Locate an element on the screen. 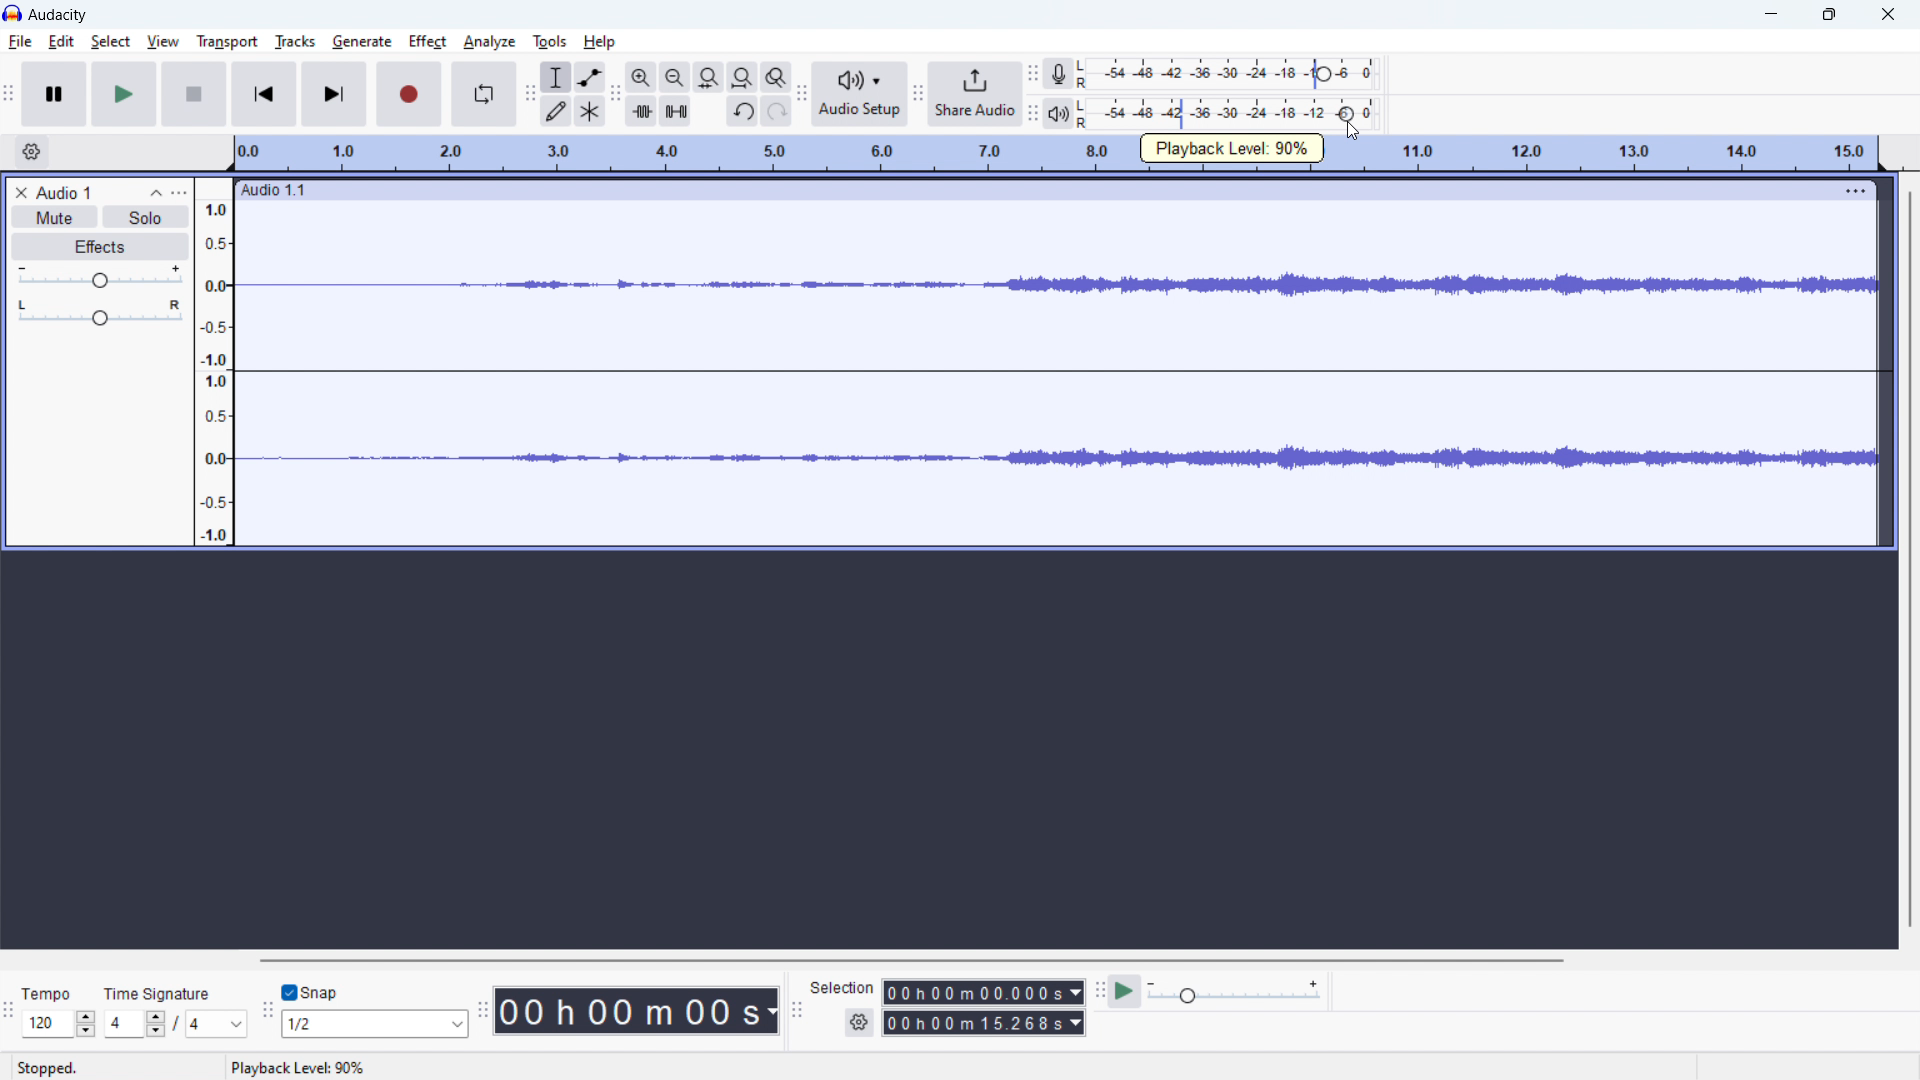  waveform is located at coordinates (1058, 286).